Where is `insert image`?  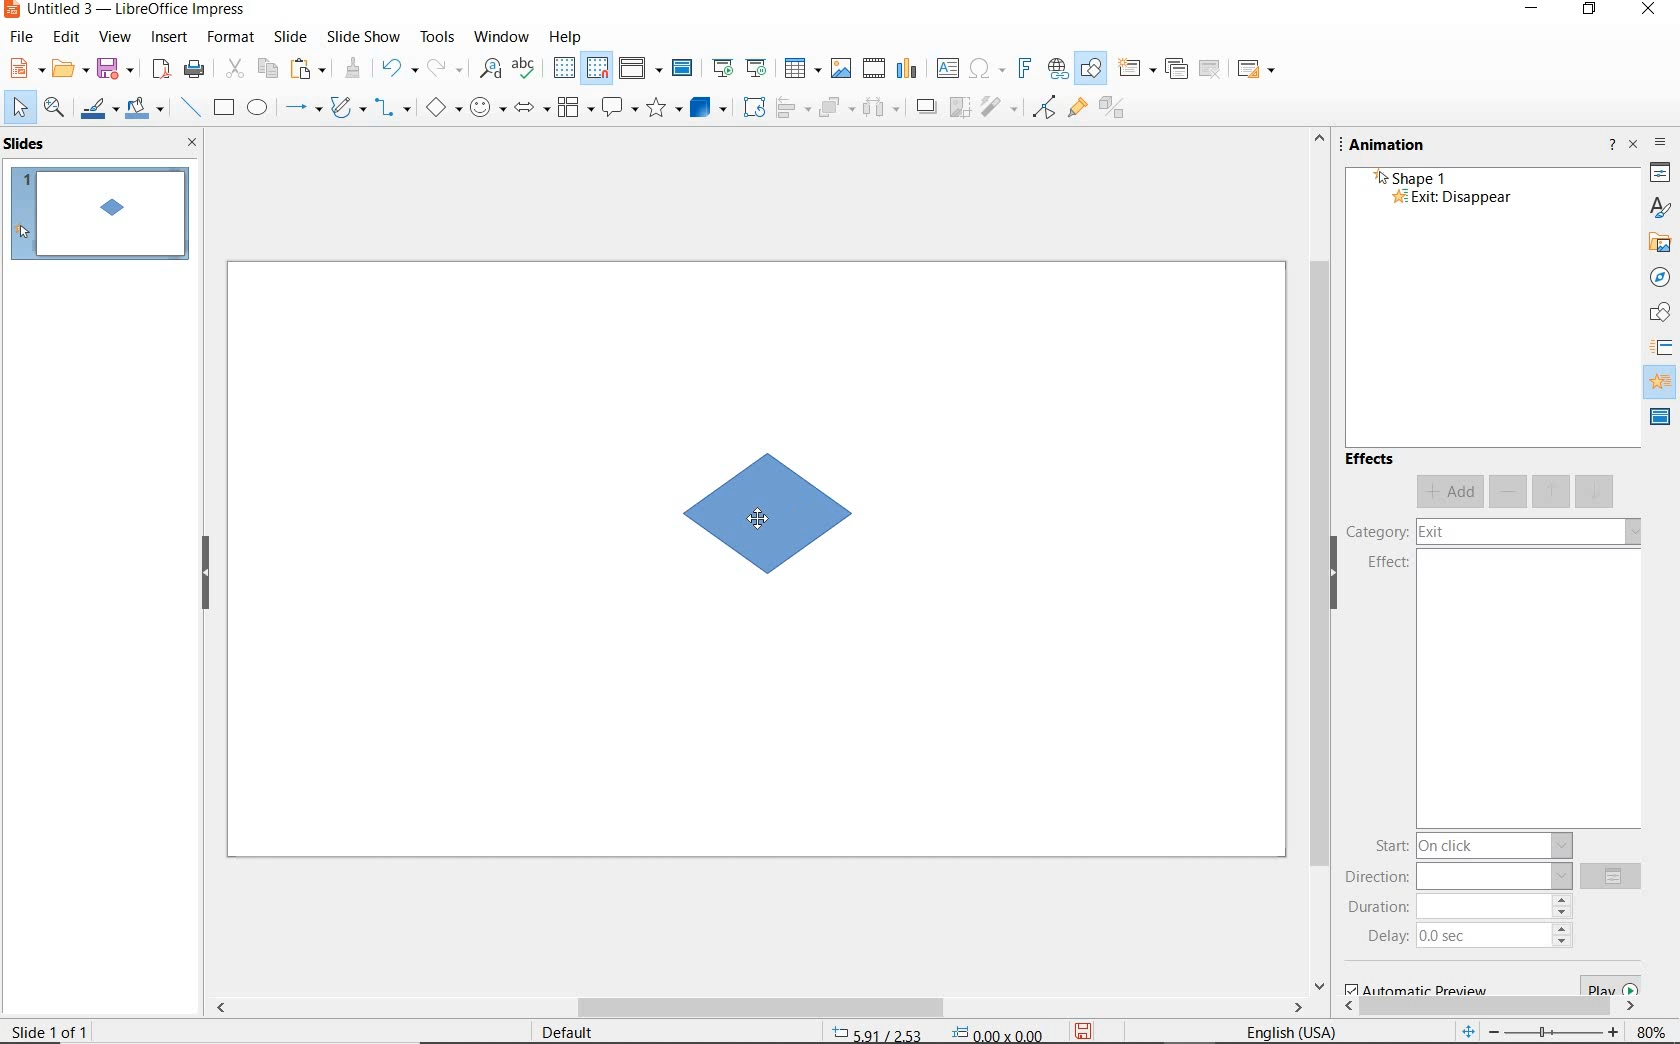 insert image is located at coordinates (844, 69).